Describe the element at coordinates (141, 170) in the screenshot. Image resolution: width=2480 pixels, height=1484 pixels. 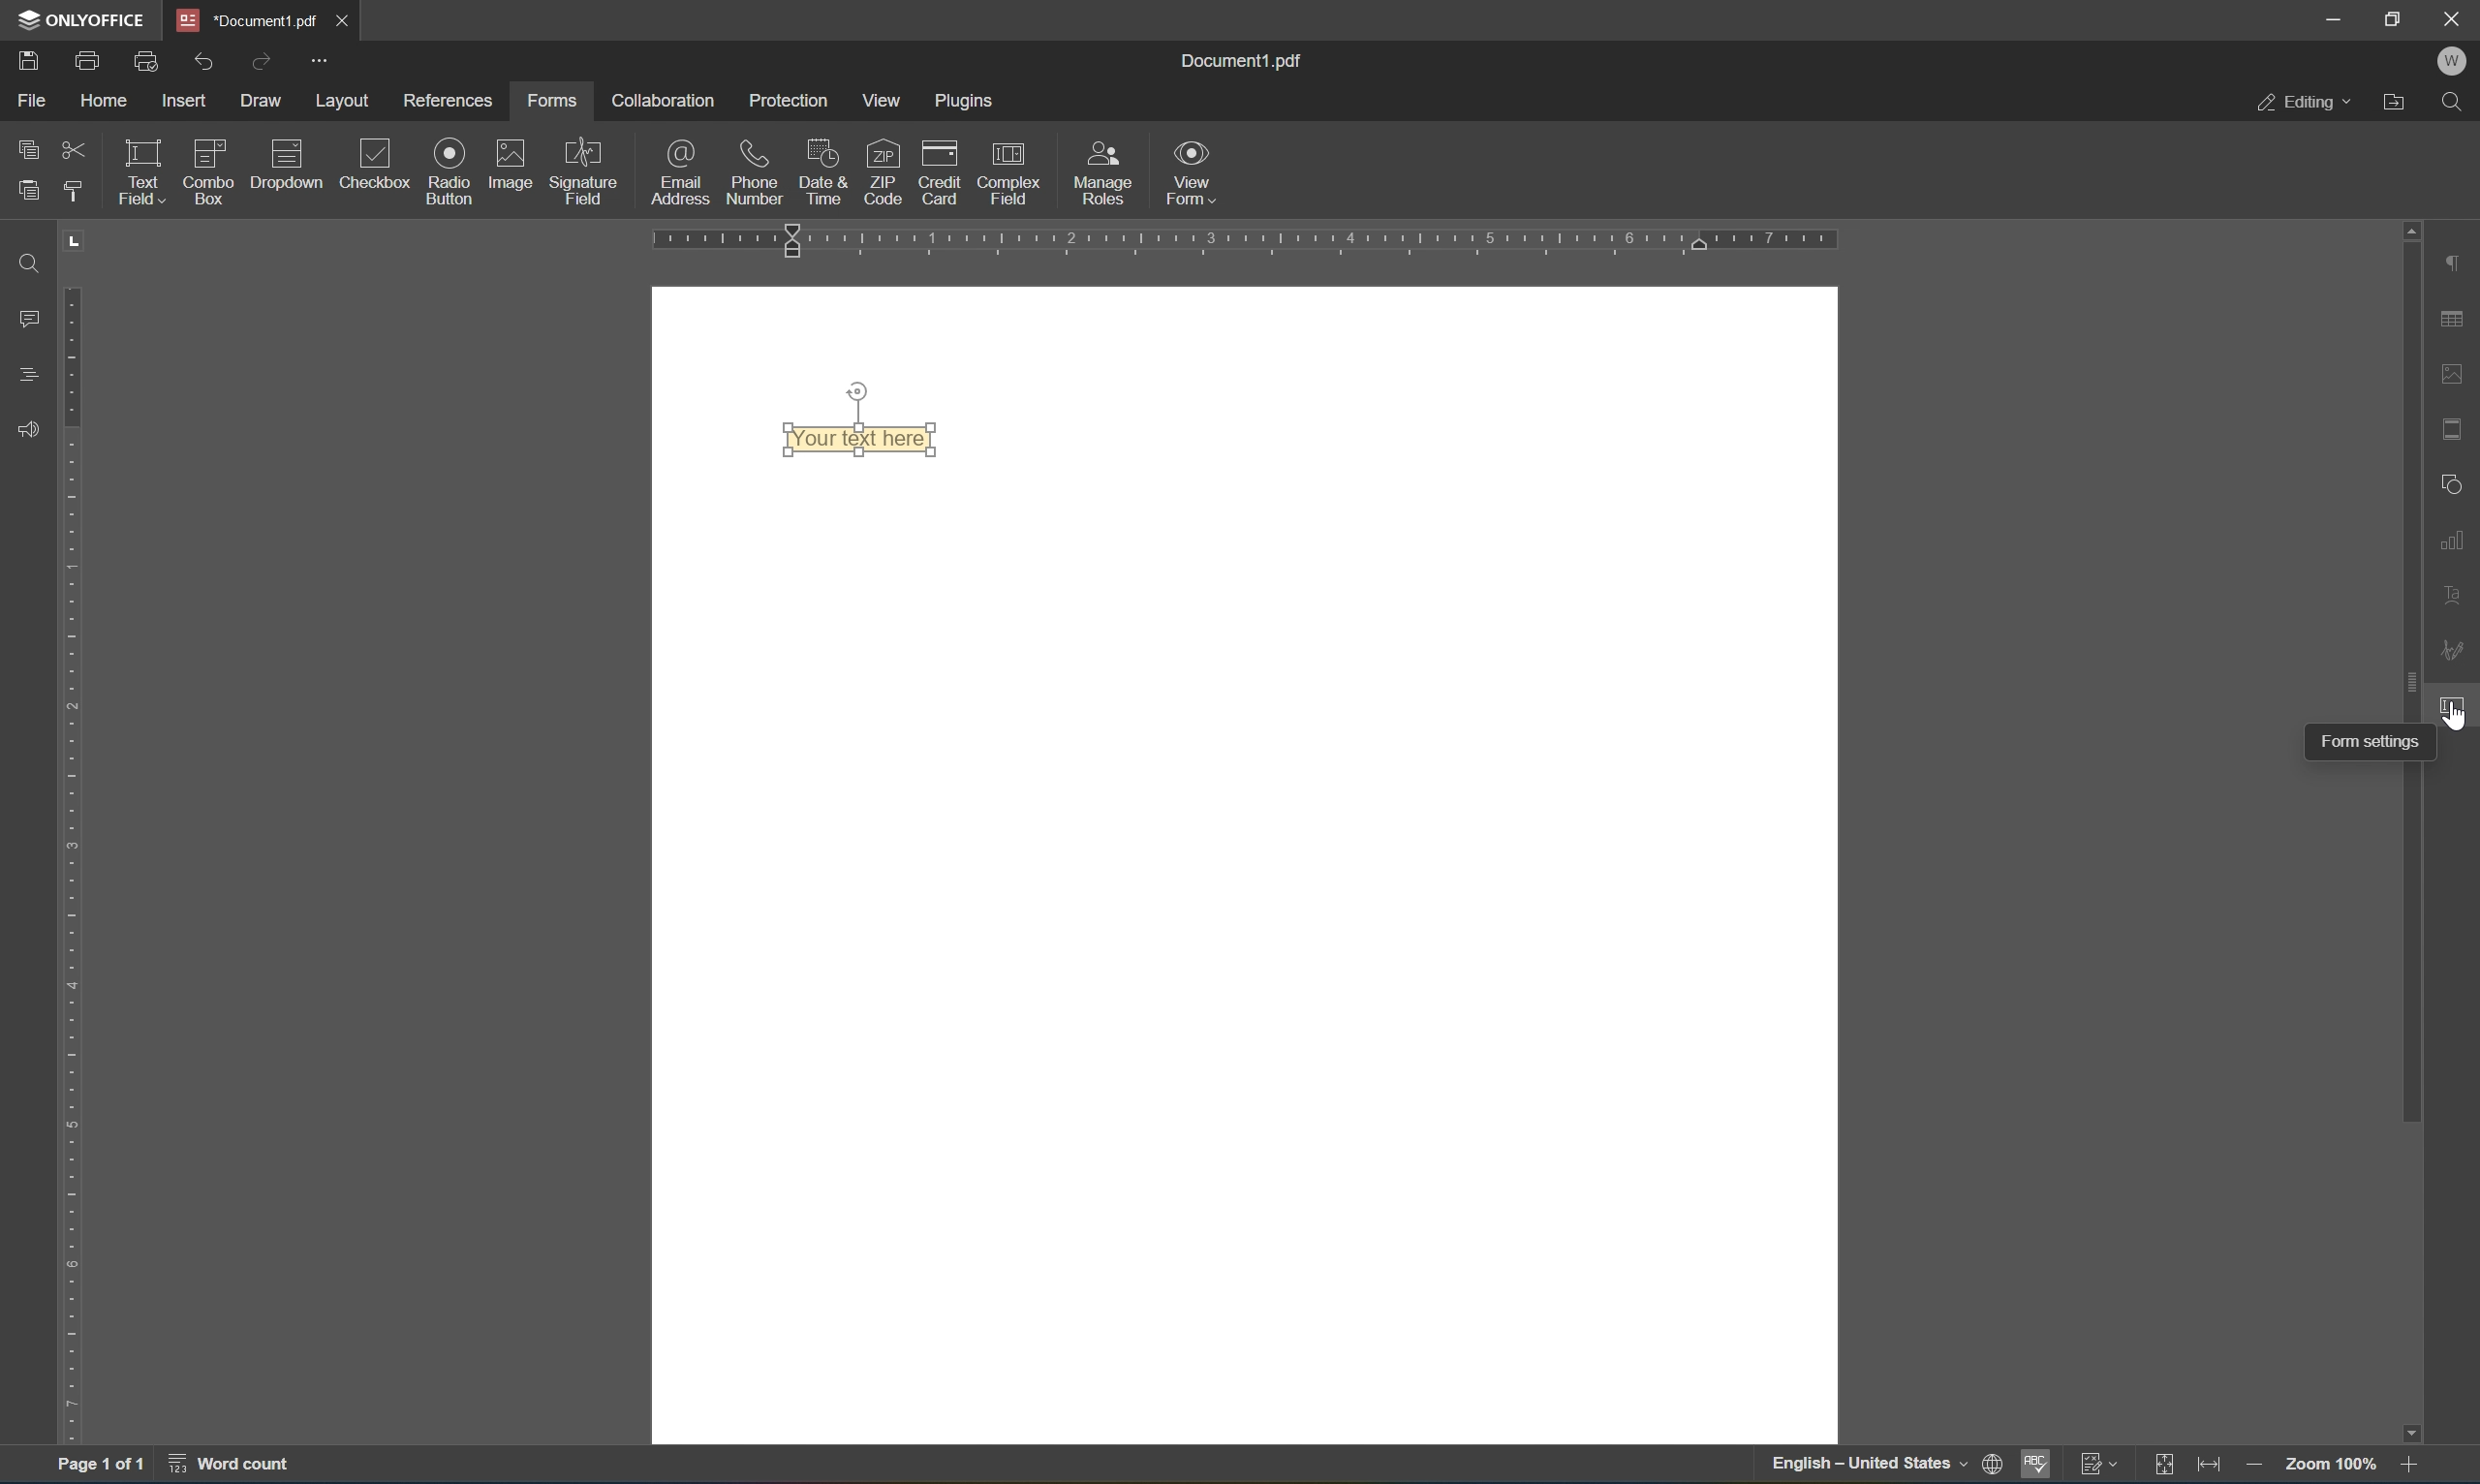
I see `text field` at that location.